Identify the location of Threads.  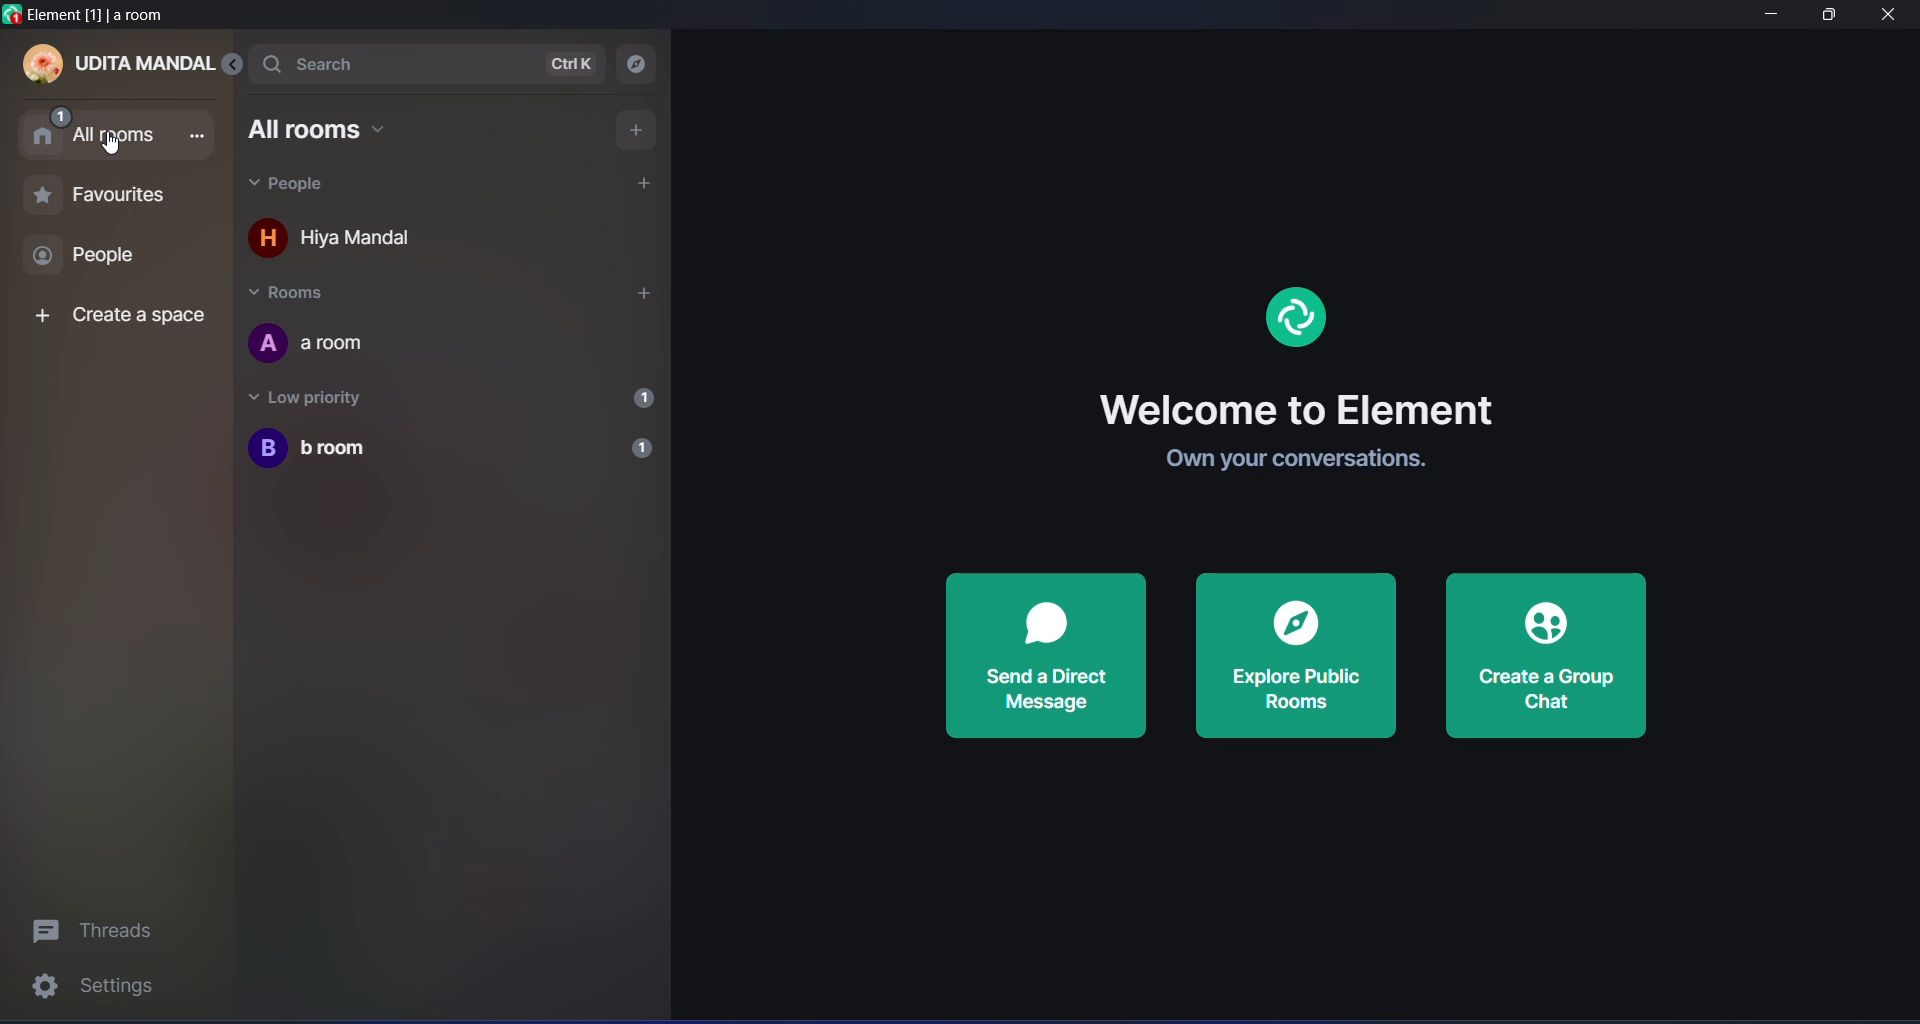
(101, 928).